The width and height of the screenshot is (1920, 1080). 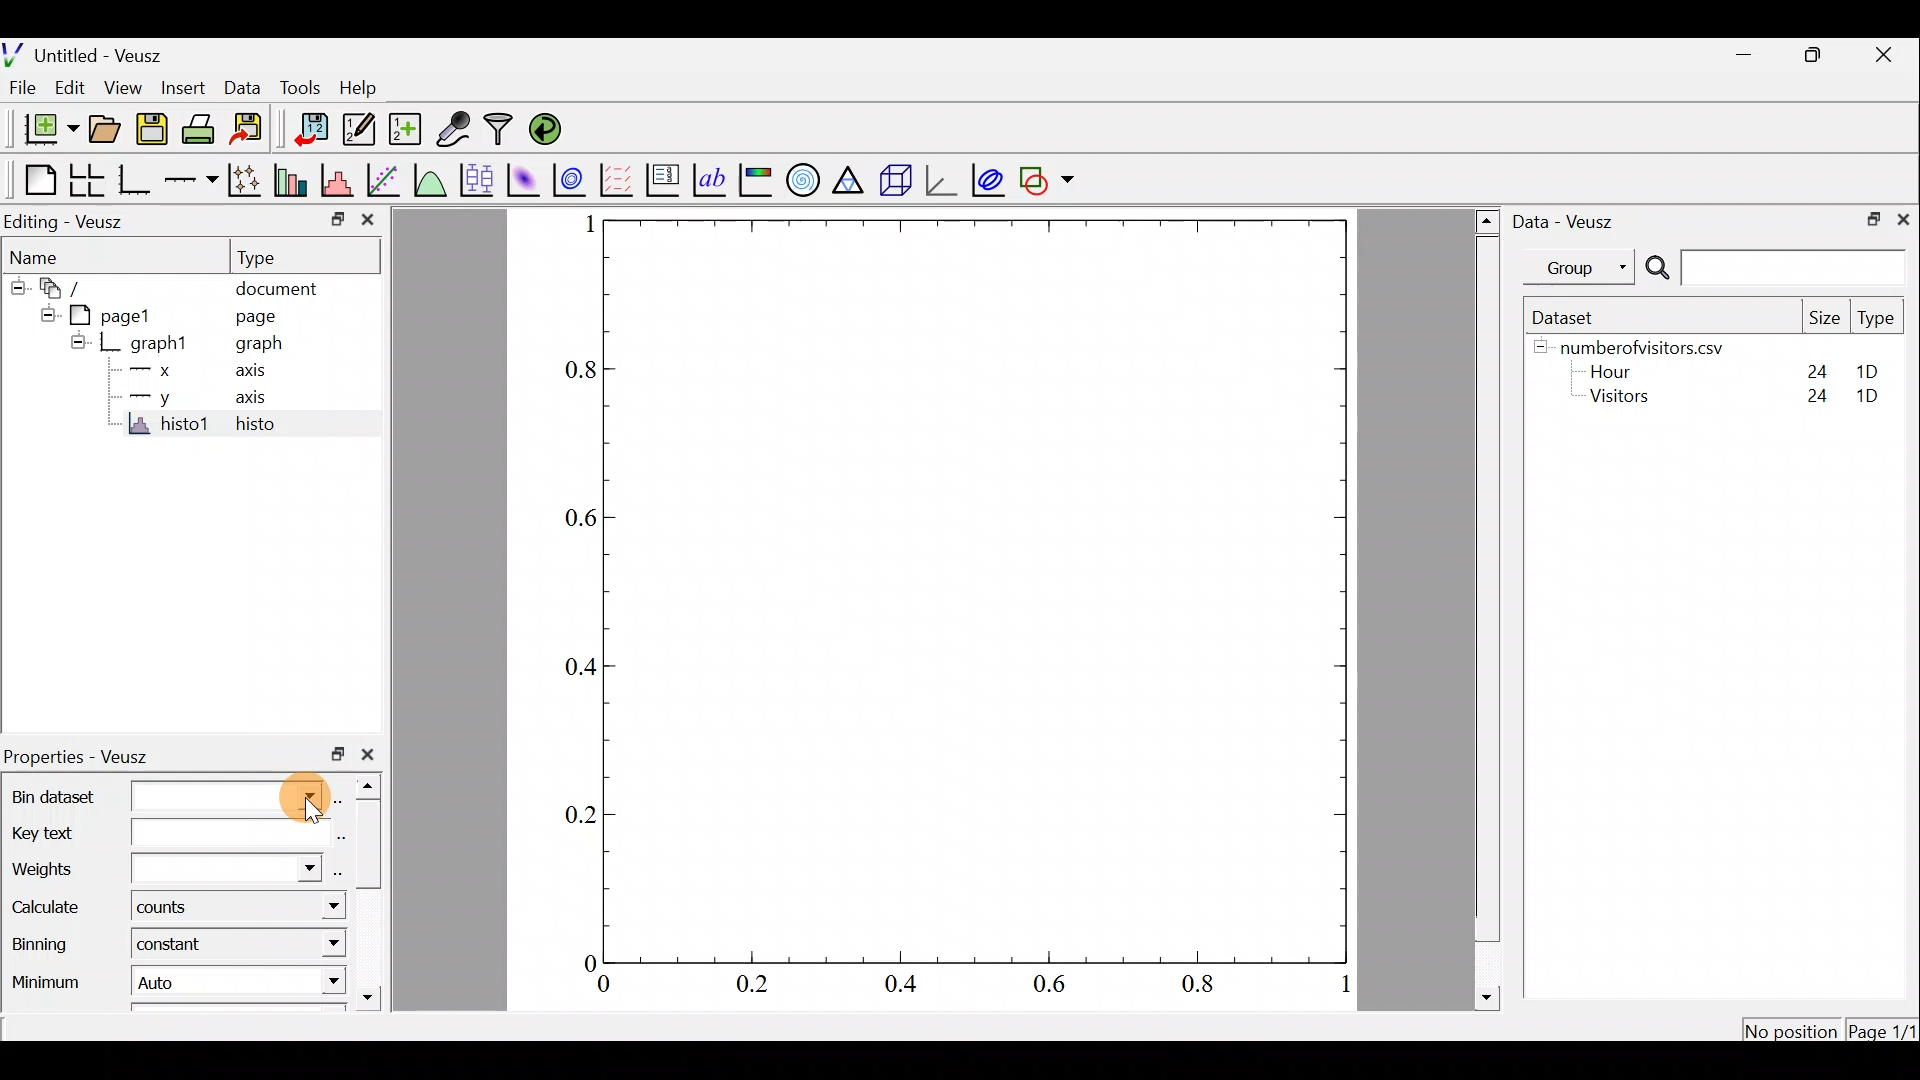 What do you see at coordinates (1576, 225) in the screenshot?
I see `Data - Veusz` at bounding box center [1576, 225].